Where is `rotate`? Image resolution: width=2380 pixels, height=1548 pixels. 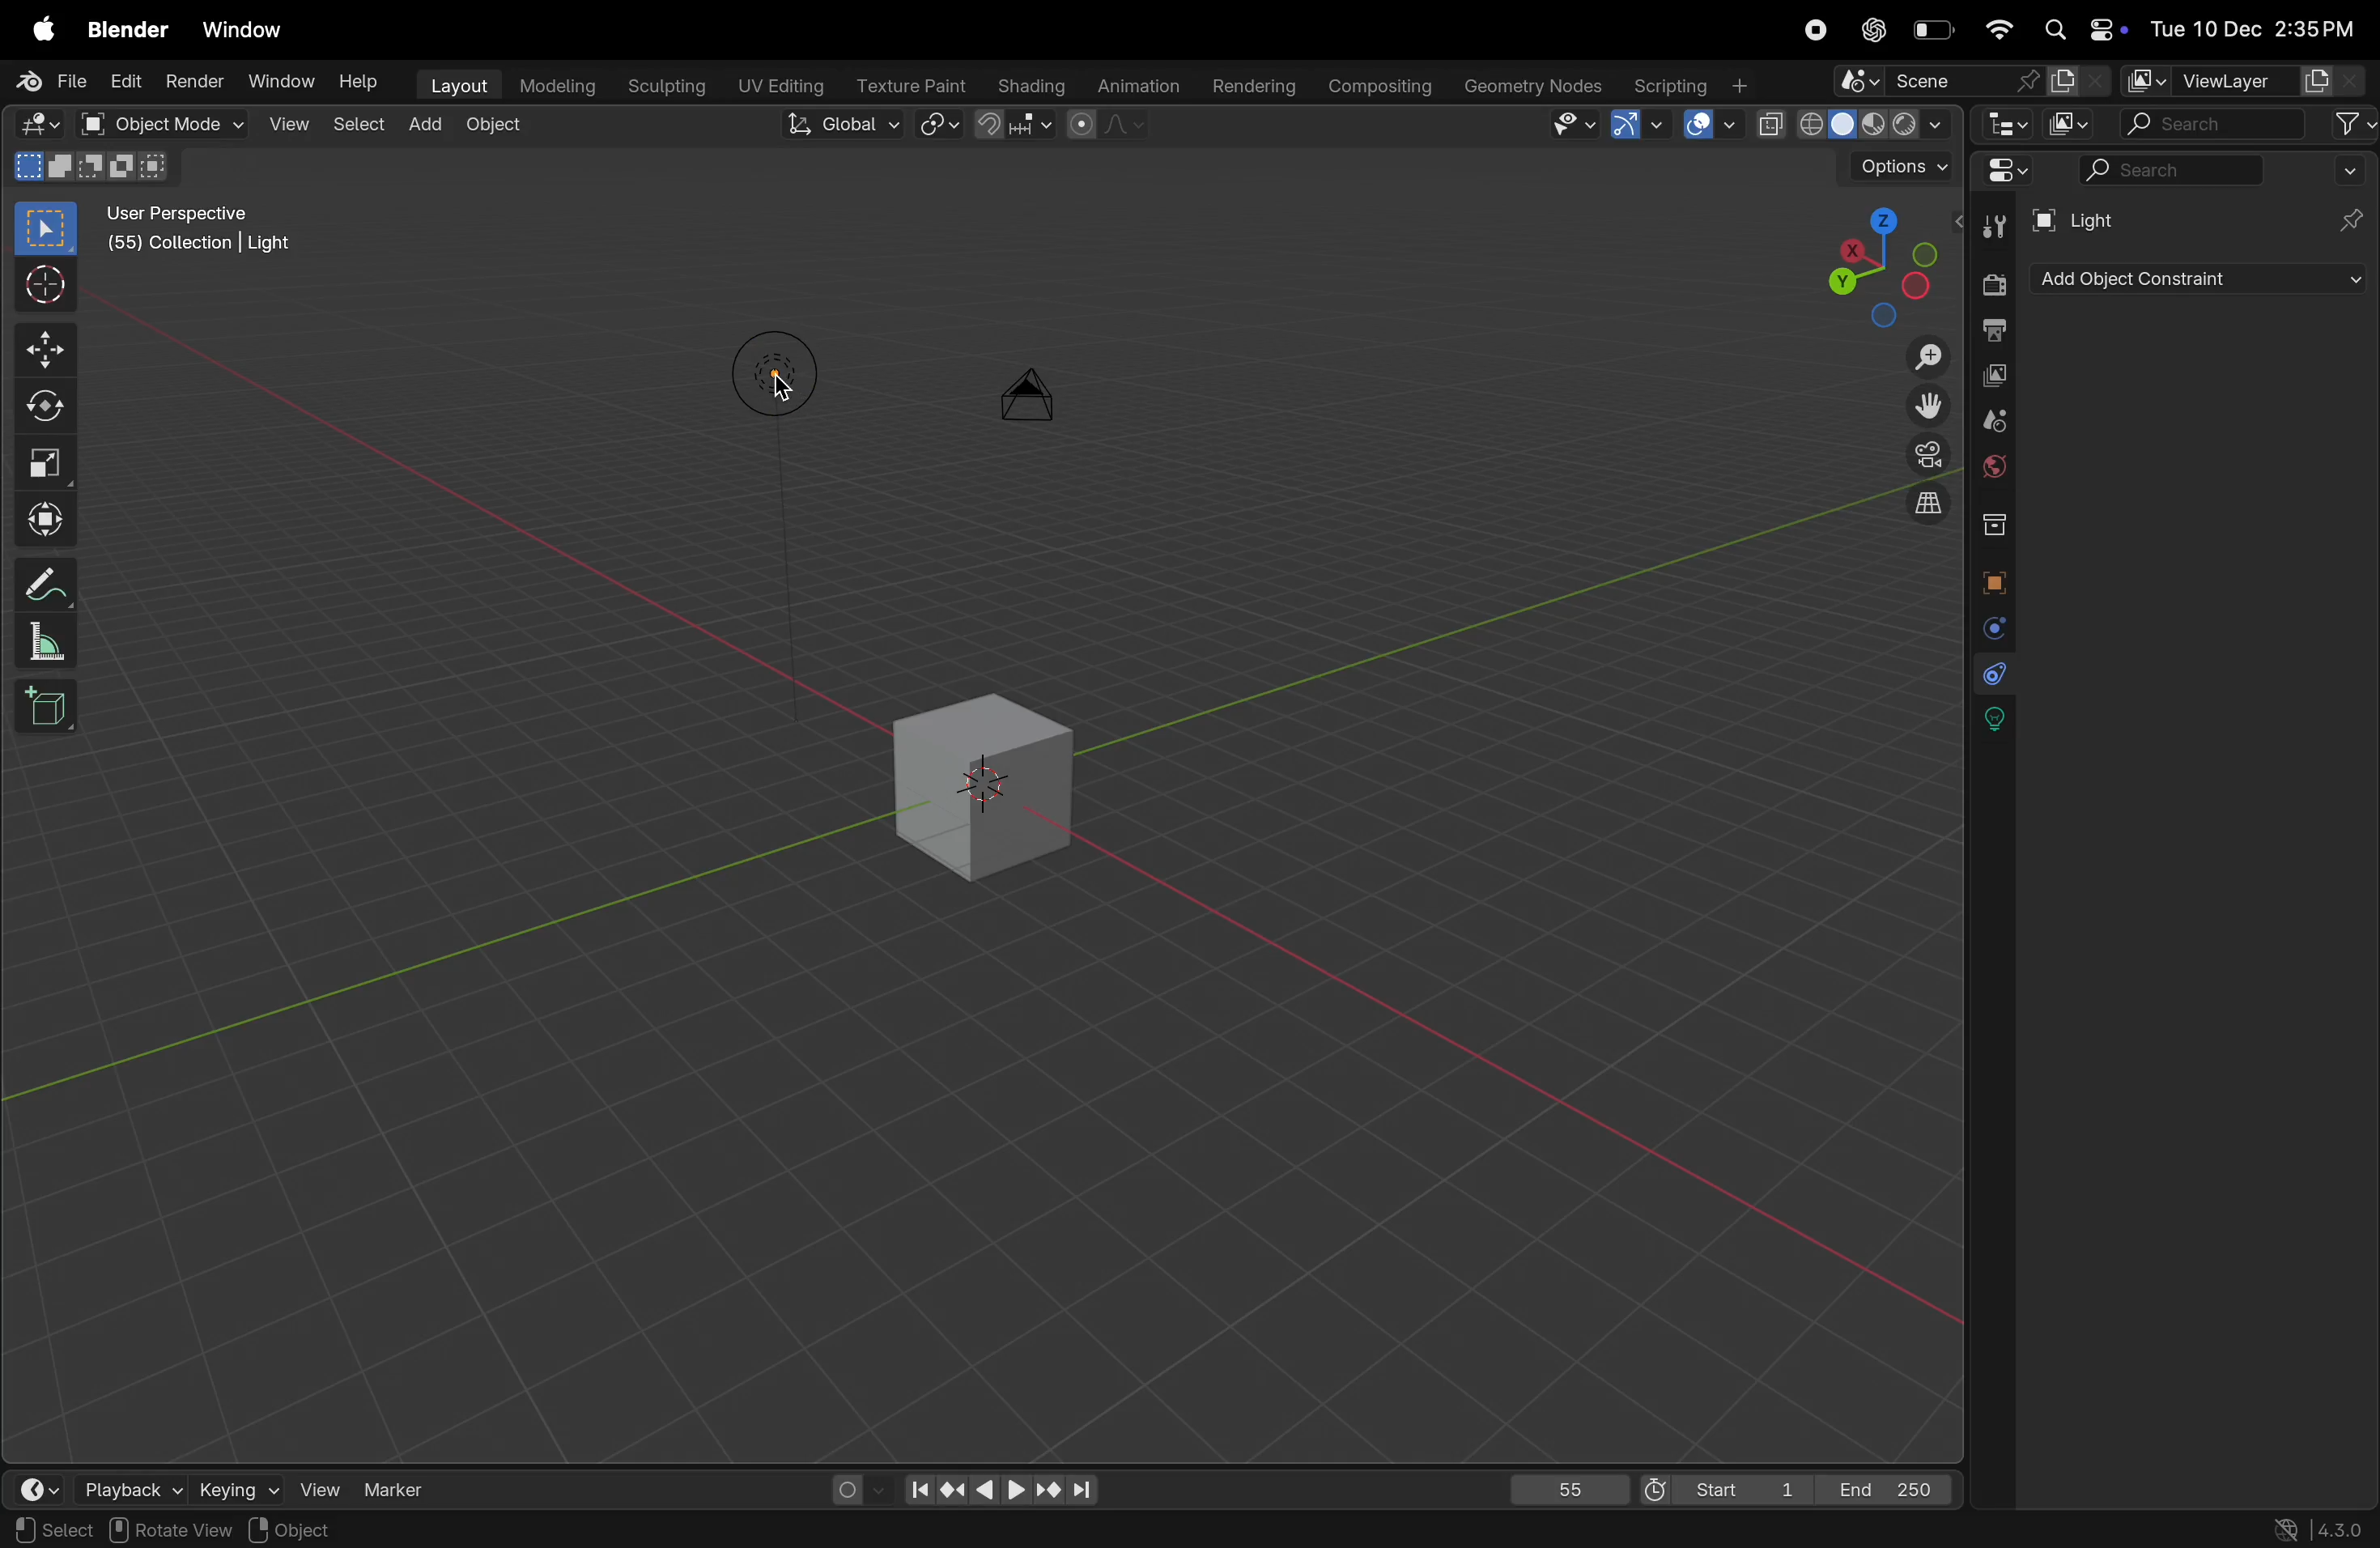 rotate is located at coordinates (45, 411).